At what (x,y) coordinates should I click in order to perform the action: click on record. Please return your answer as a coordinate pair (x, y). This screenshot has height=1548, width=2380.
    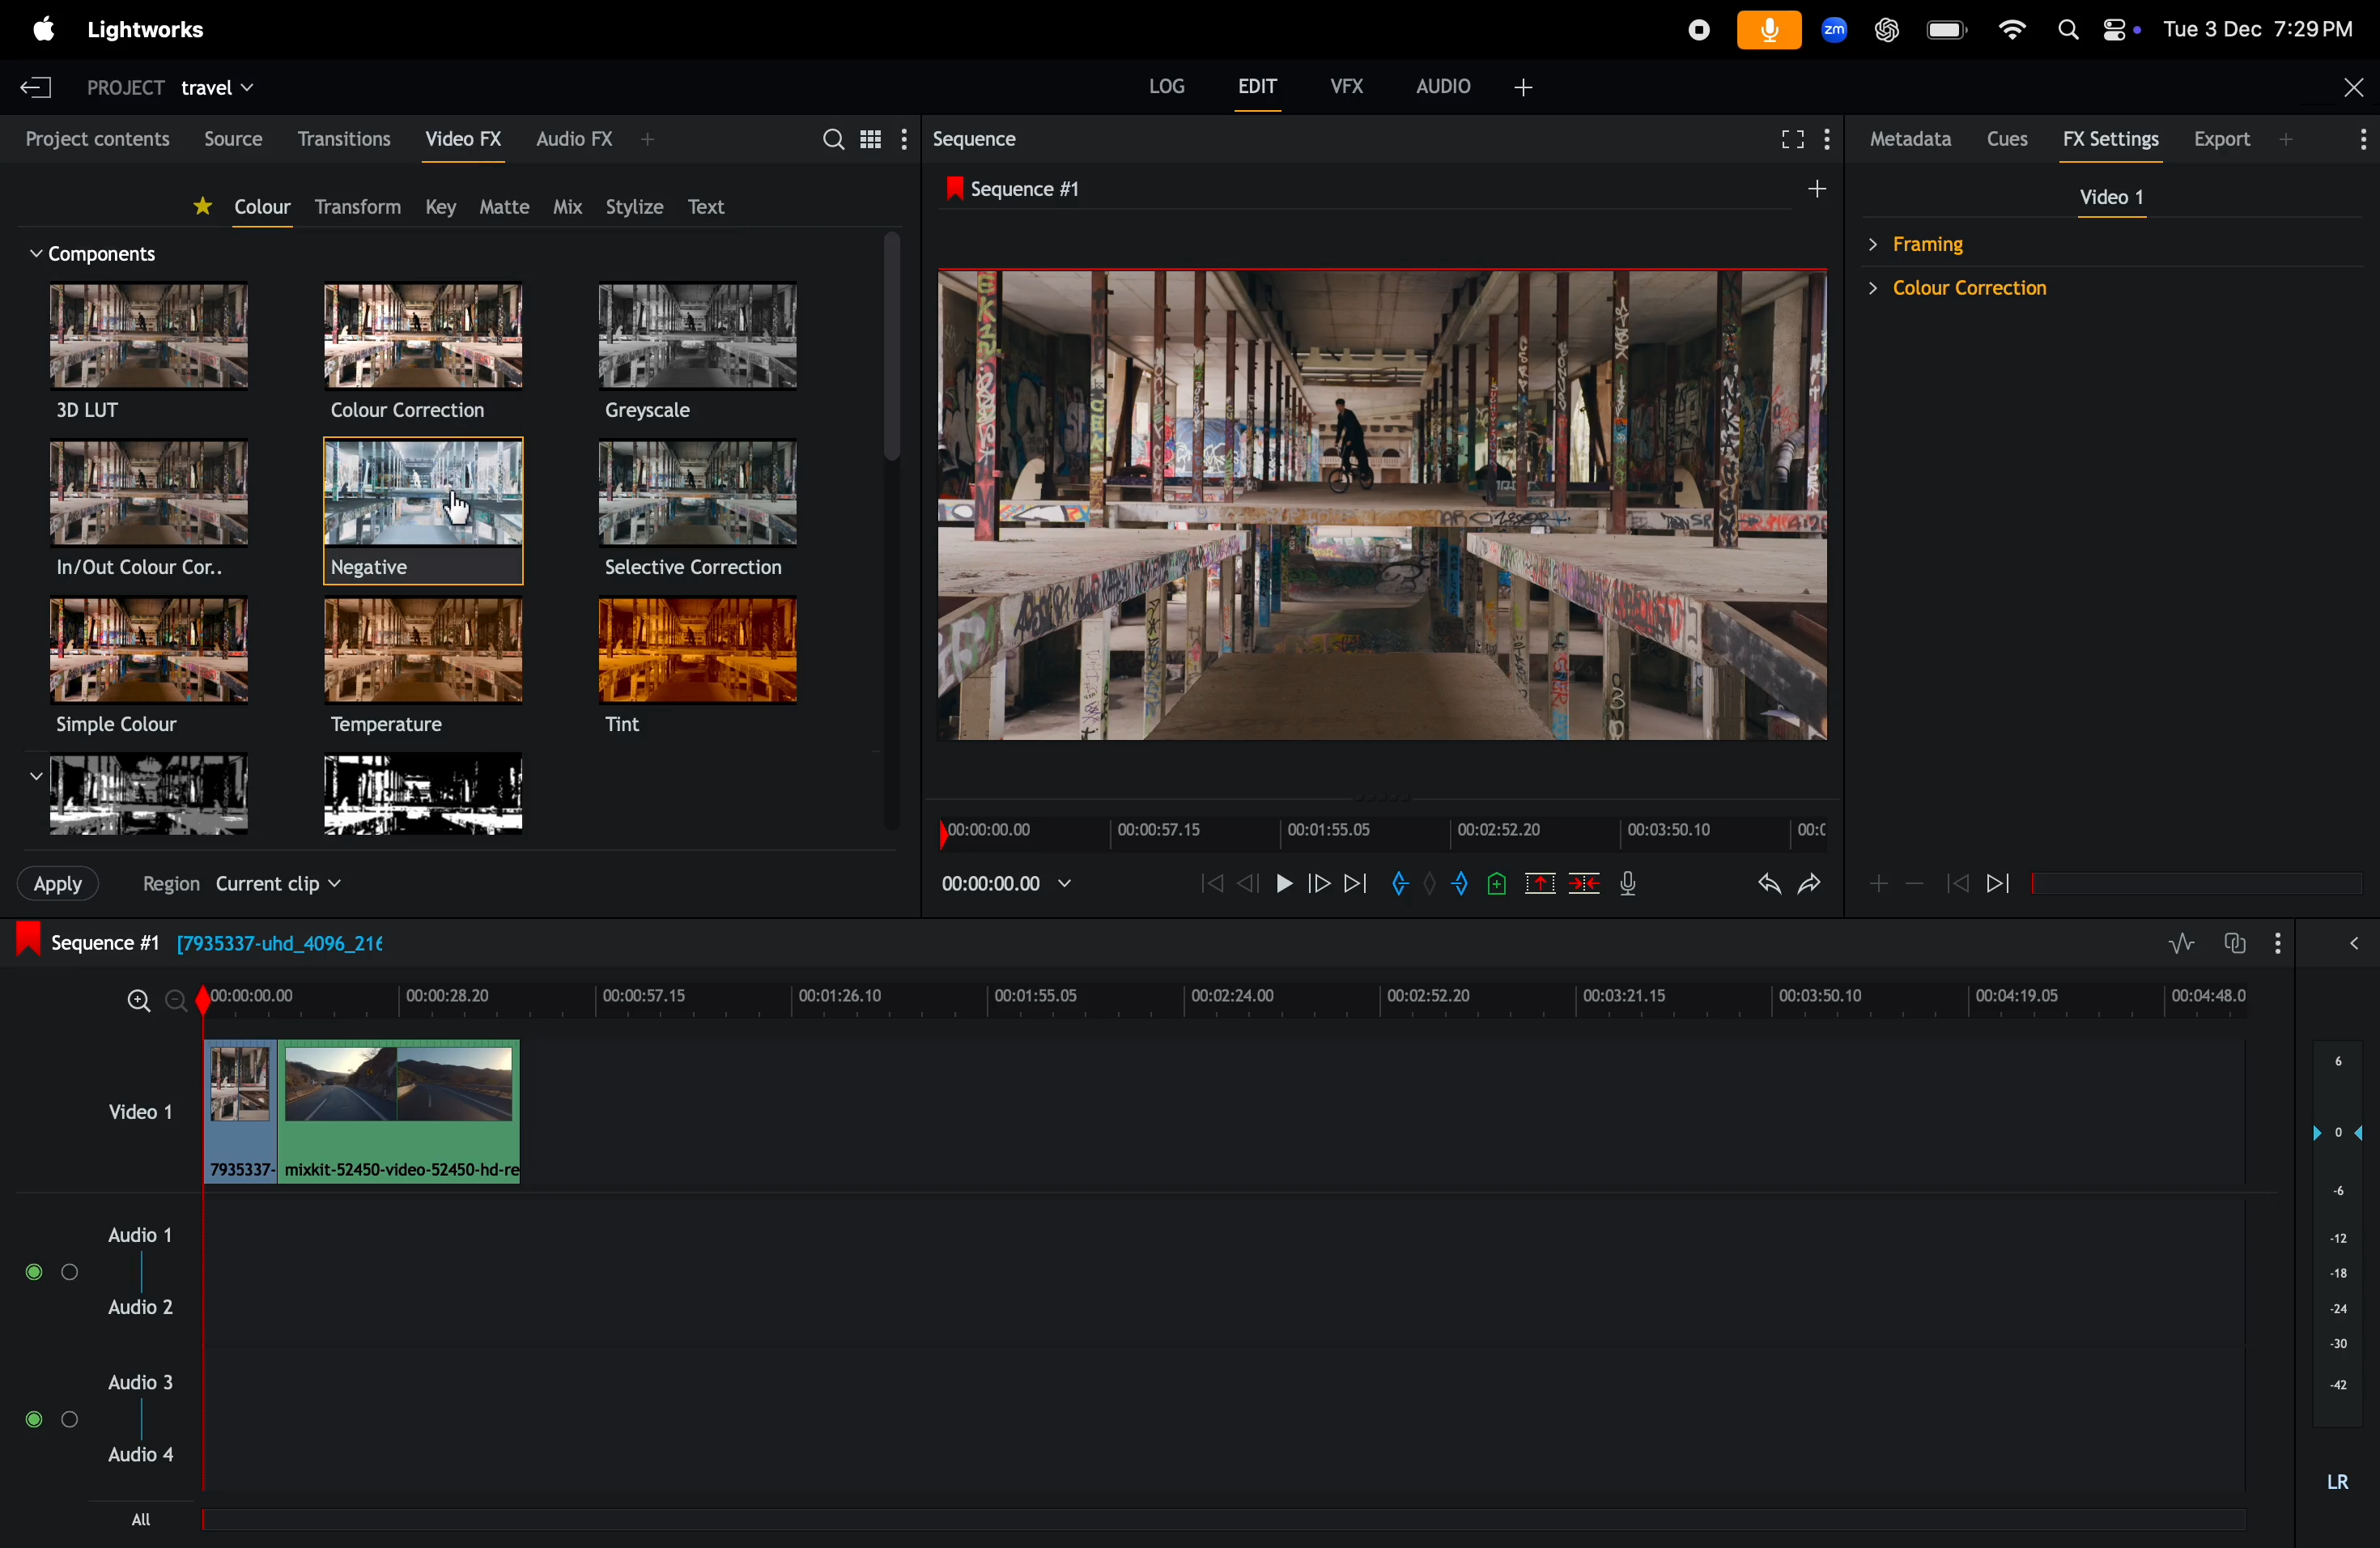
    Looking at the image, I should click on (1693, 27).